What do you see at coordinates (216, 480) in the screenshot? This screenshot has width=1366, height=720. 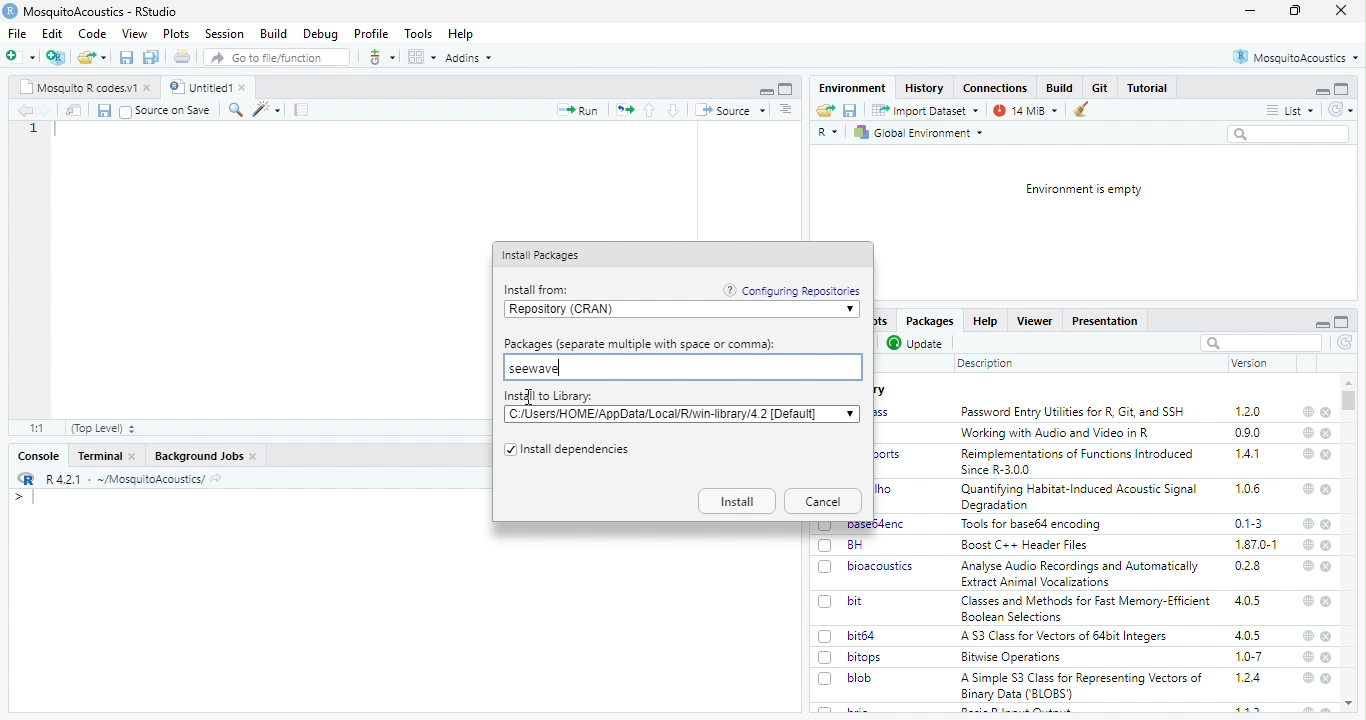 I see `share` at bounding box center [216, 480].